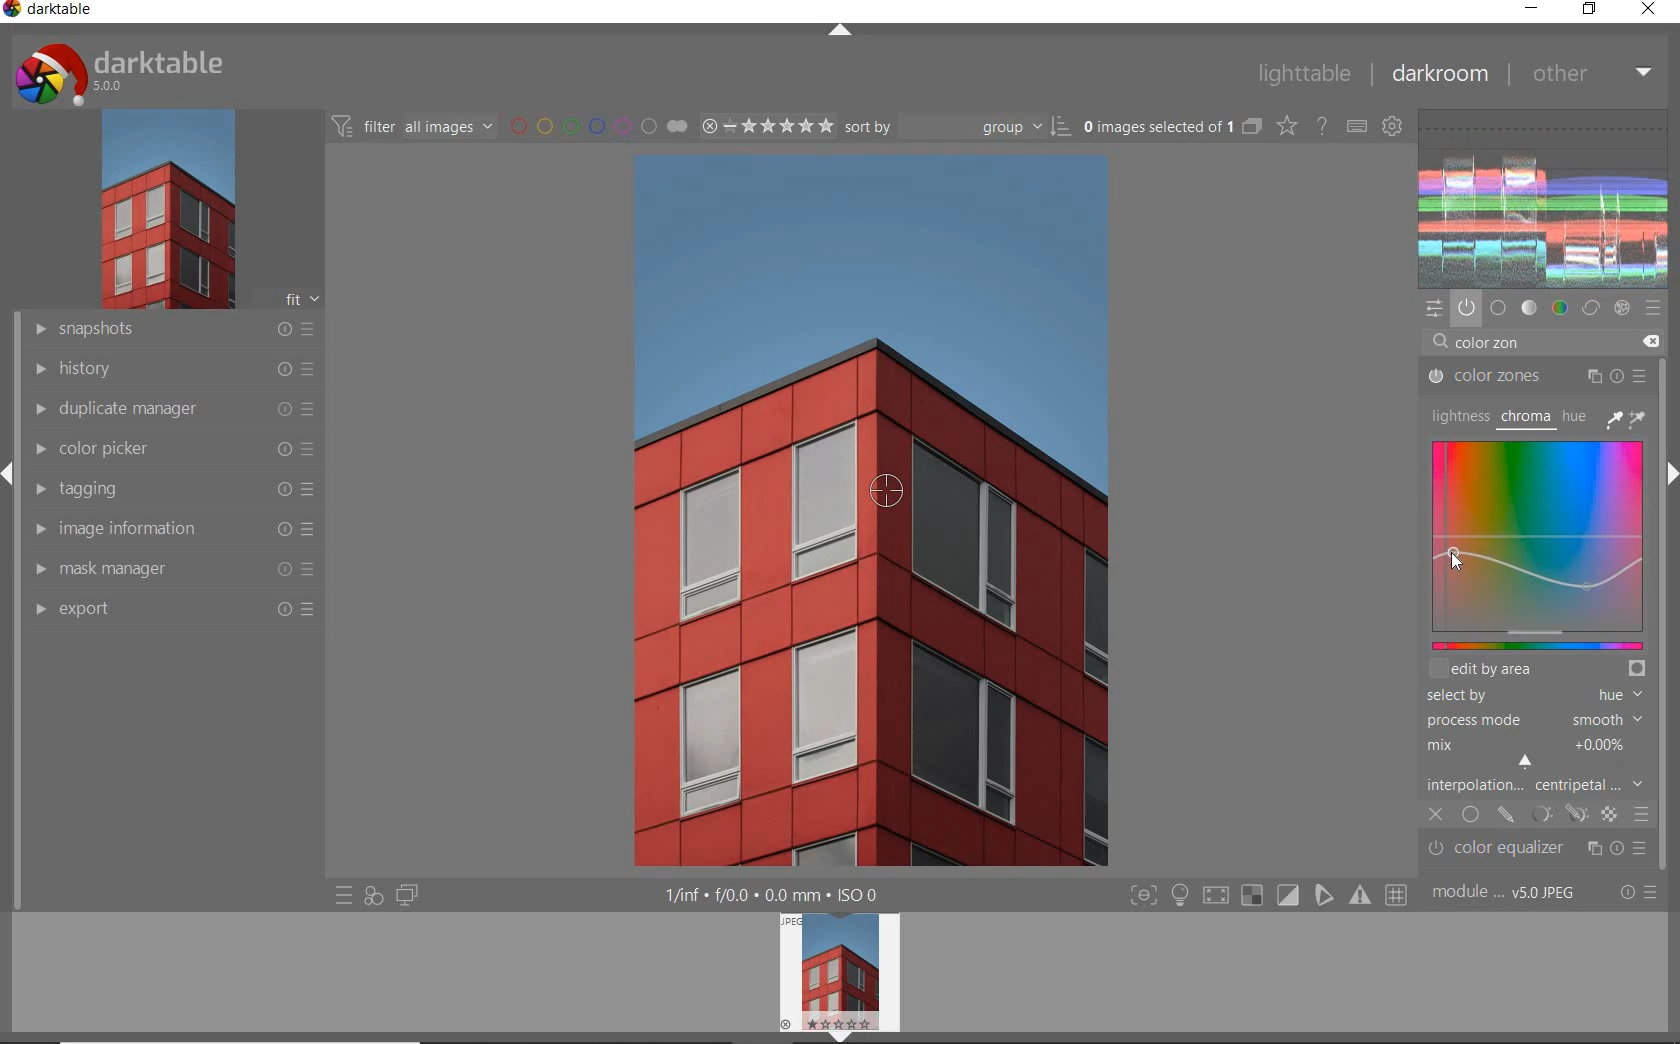  I want to click on history, so click(169, 370).